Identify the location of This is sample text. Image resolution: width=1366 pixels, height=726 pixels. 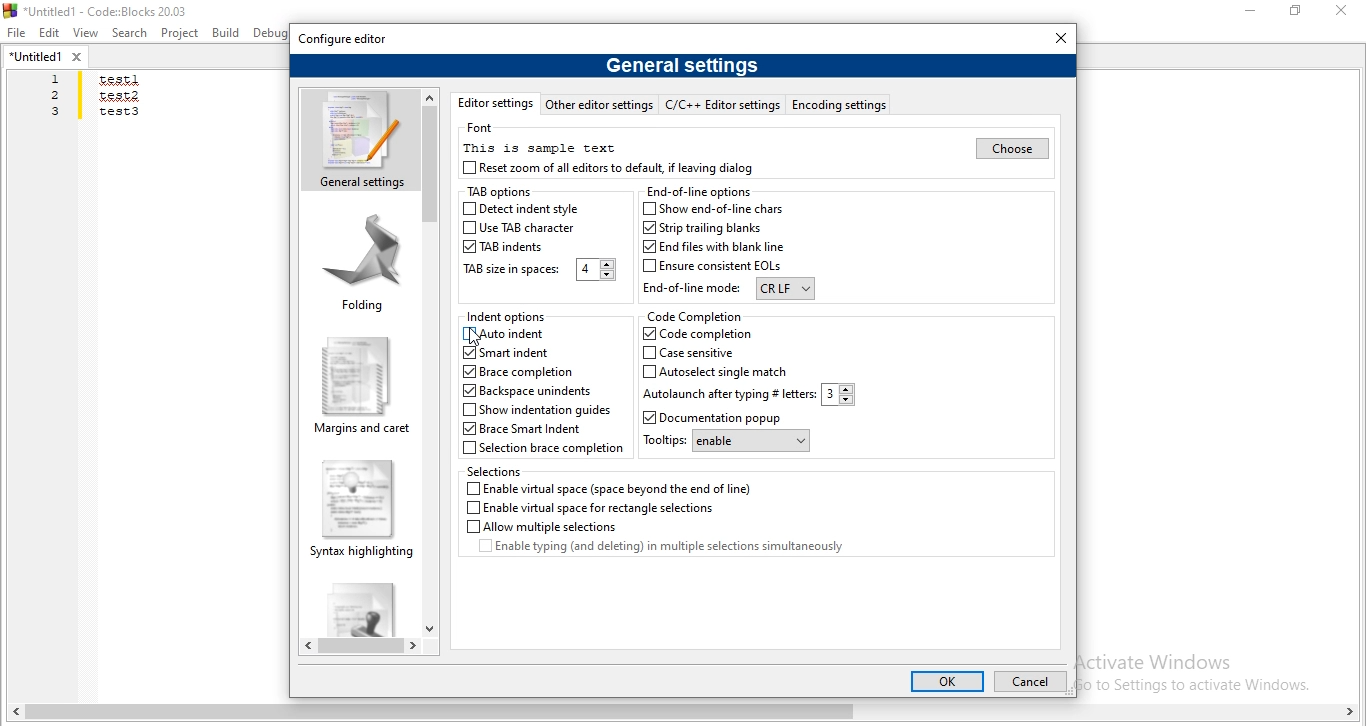
(539, 147).